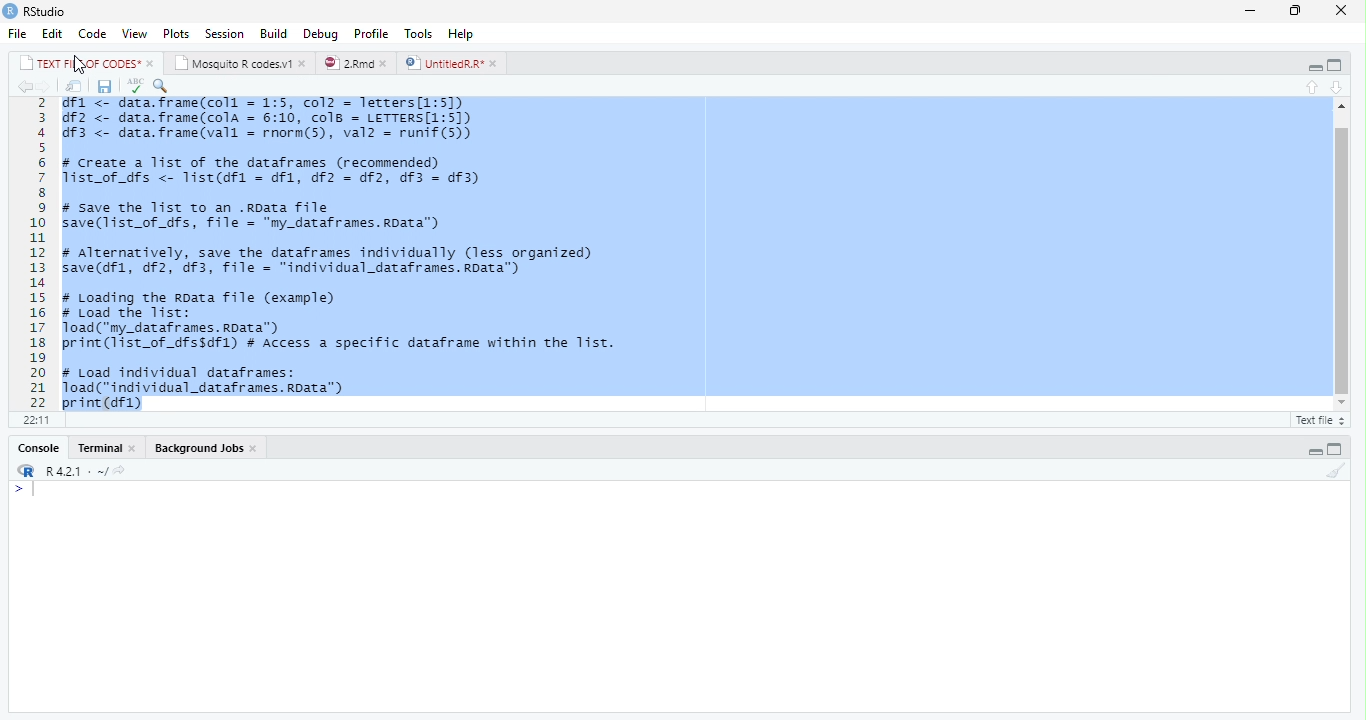 The image size is (1366, 720). Describe the element at coordinates (67, 470) in the screenshot. I see `R 4.2.1 - ~/` at that location.